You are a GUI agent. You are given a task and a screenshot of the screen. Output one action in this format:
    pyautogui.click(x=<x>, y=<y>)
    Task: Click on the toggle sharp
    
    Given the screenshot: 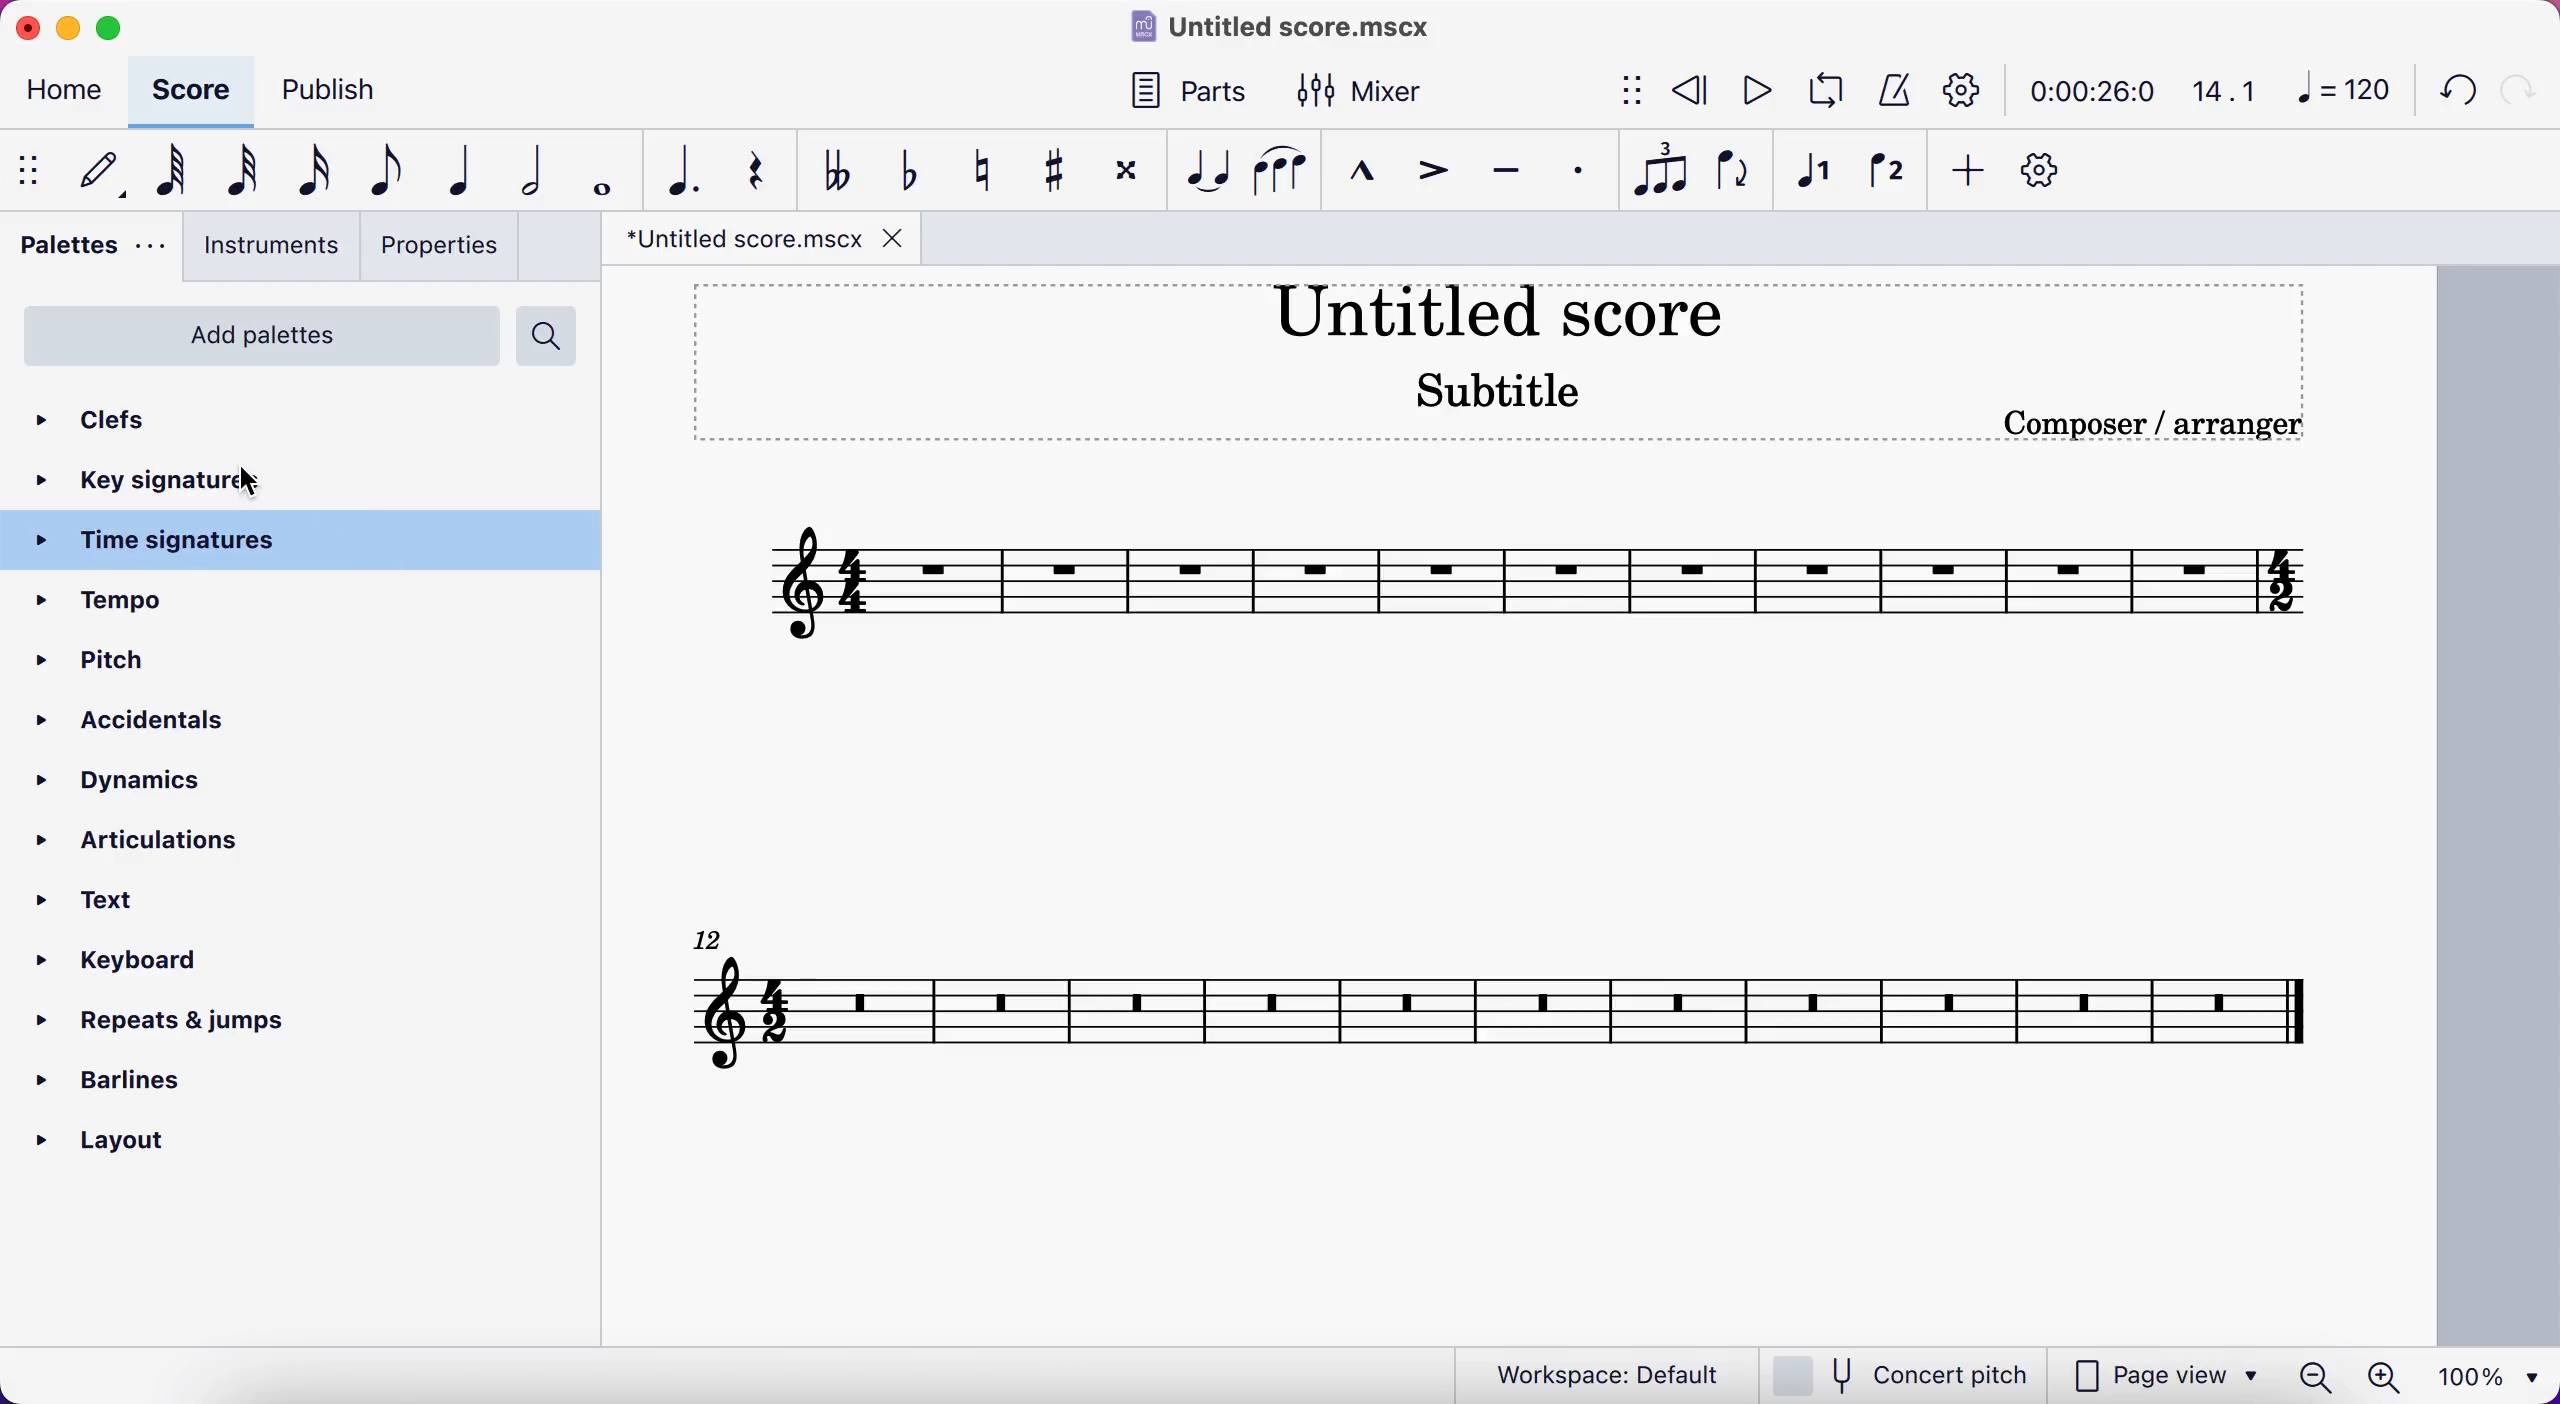 What is the action you would take?
    pyautogui.click(x=1050, y=174)
    